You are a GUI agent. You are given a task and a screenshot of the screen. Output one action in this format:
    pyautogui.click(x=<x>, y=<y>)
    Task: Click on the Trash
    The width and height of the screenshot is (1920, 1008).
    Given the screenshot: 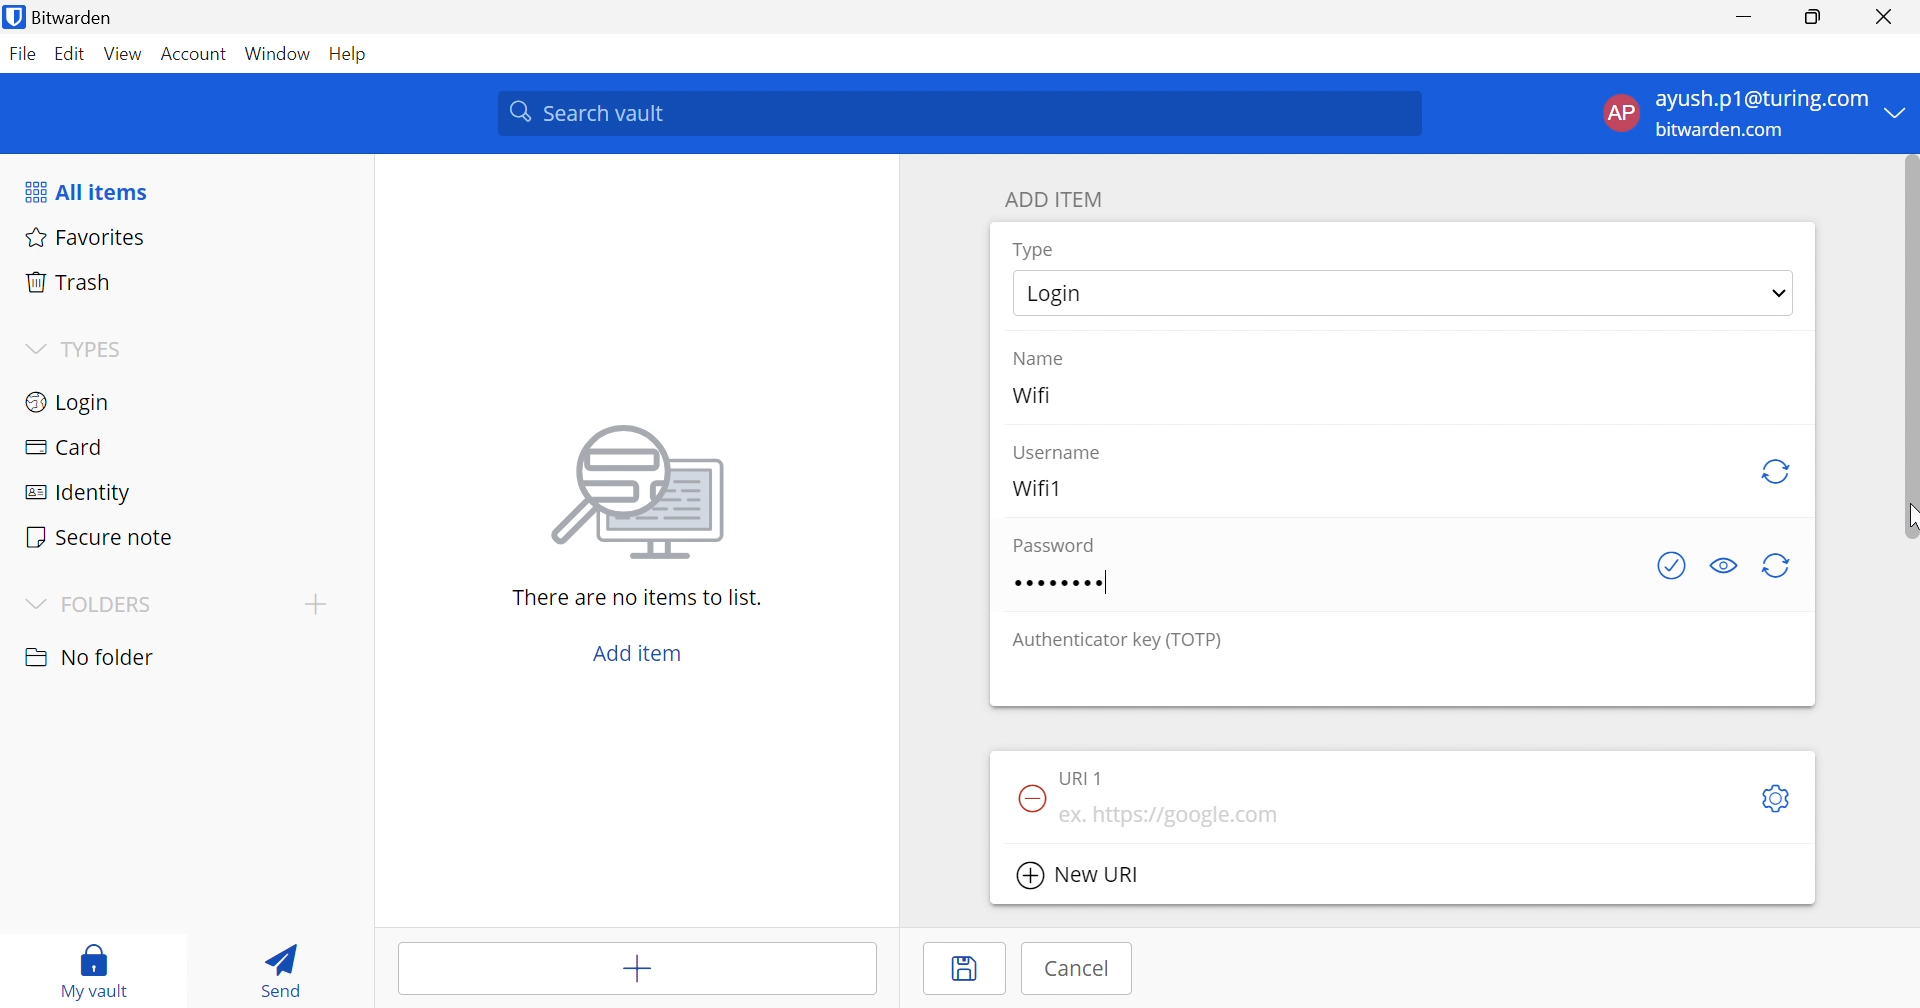 What is the action you would take?
    pyautogui.click(x=69, y=279)
    